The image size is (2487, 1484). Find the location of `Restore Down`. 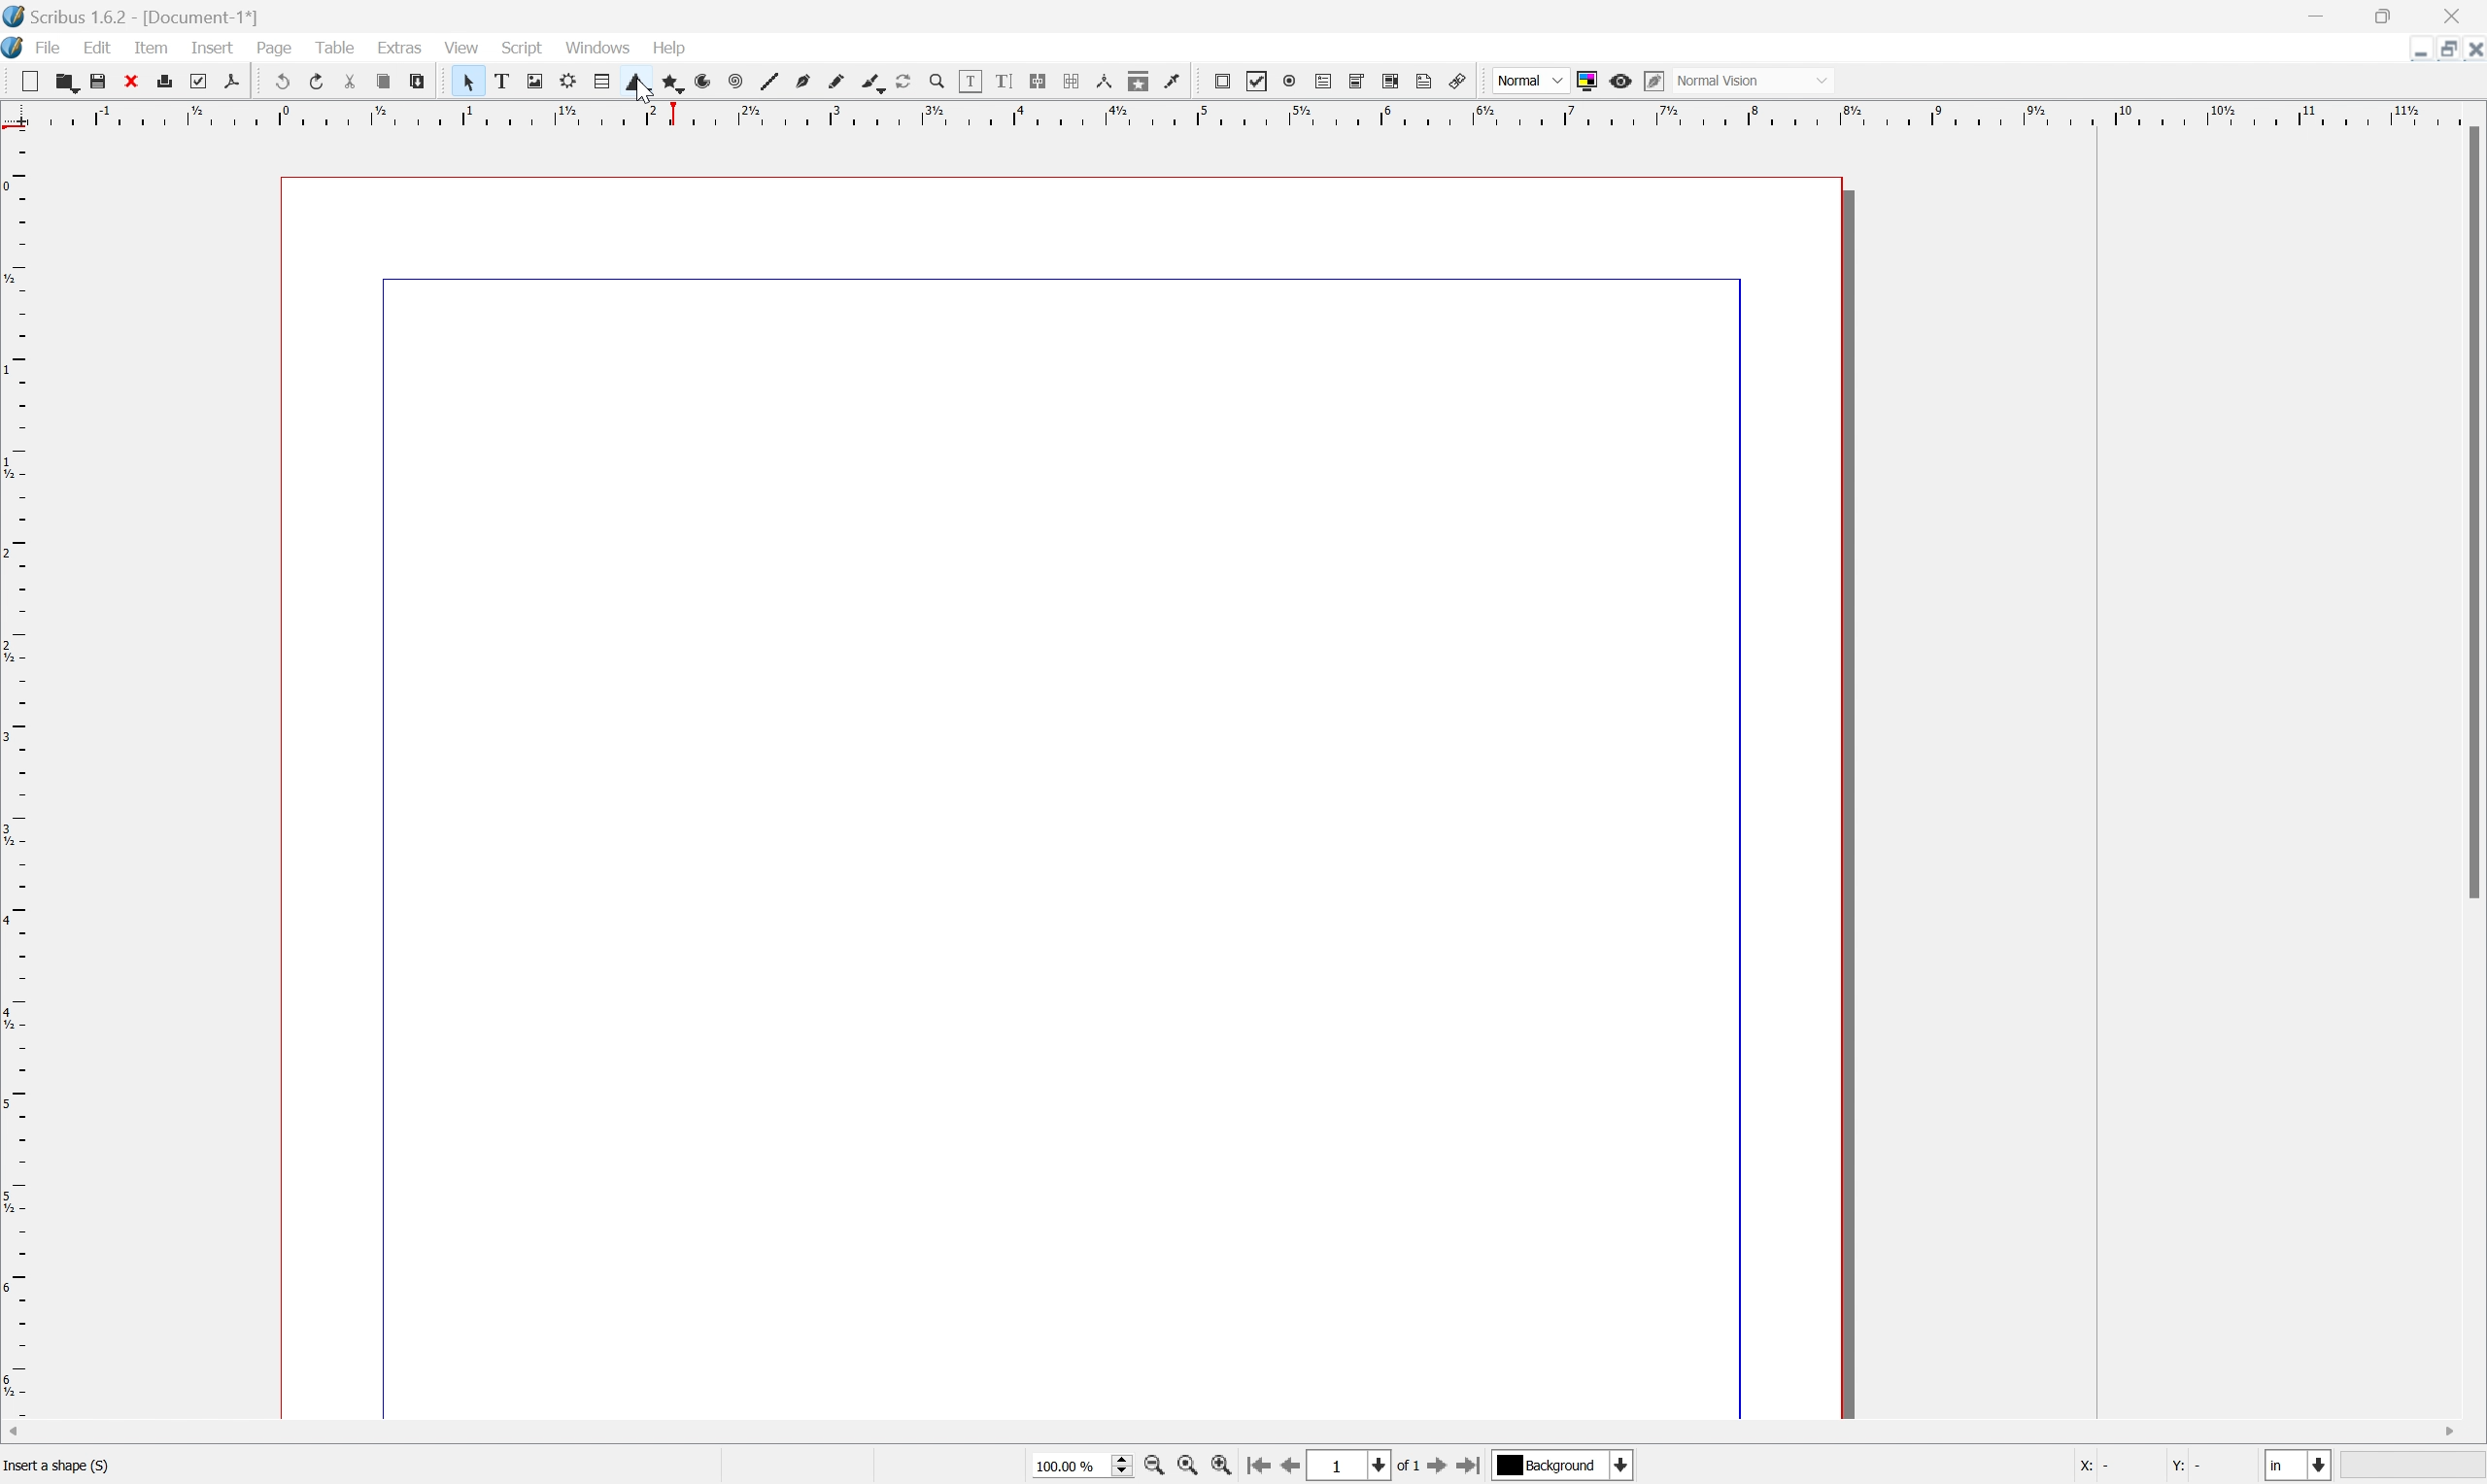

Restore Down is located at coordinates (2391, 14).